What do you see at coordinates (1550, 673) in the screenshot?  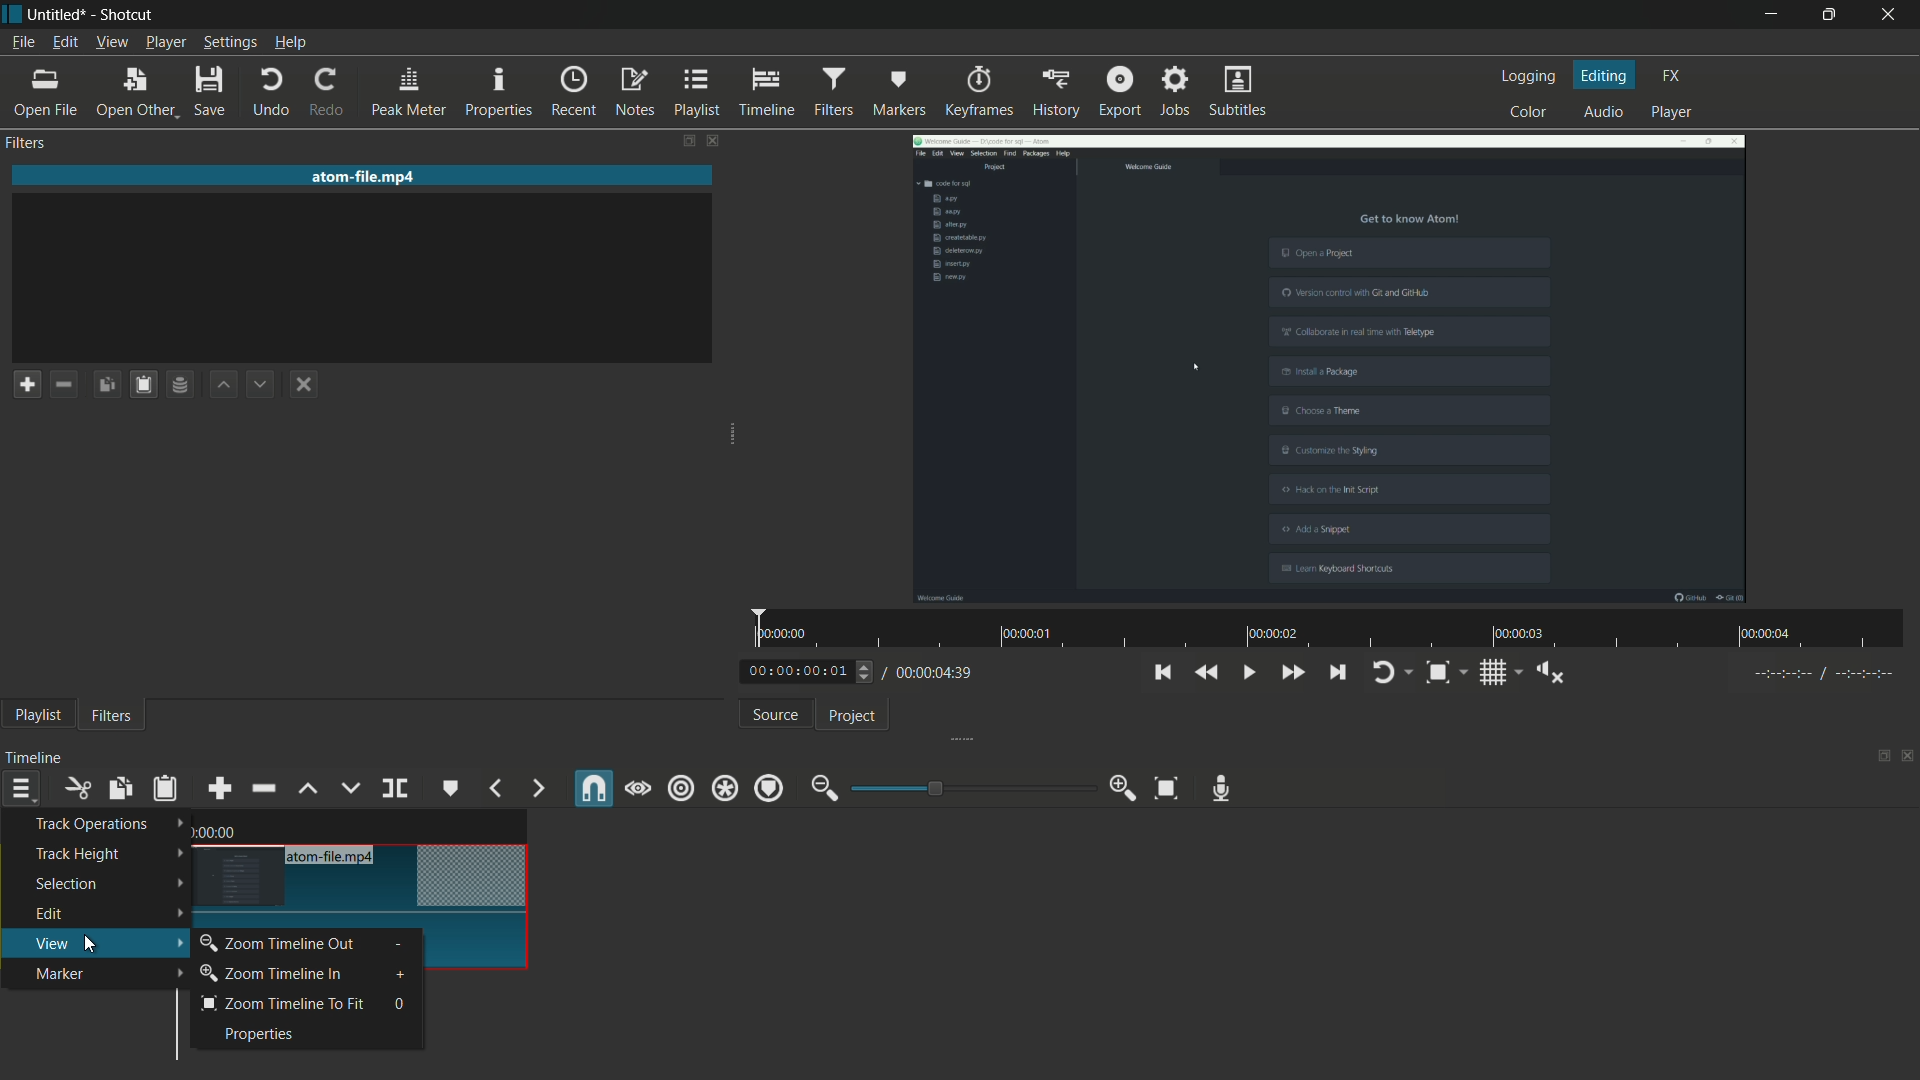 I see `show volume control` at bounding box center [1550, 673].